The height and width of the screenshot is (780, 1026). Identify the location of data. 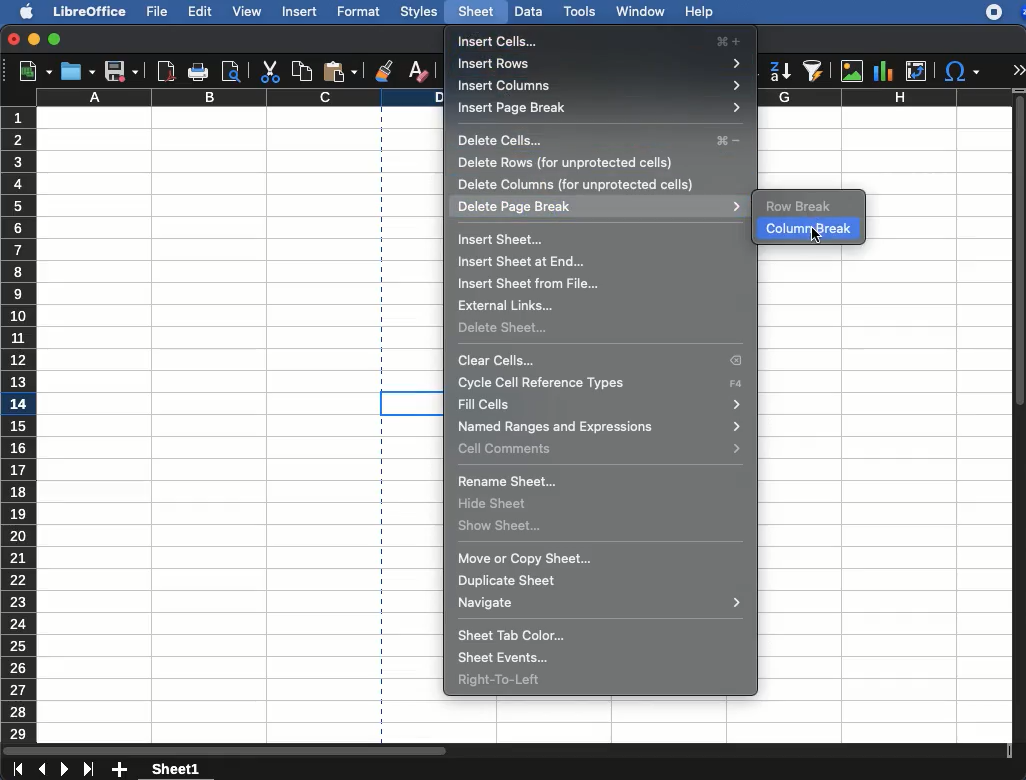
(526, 11).